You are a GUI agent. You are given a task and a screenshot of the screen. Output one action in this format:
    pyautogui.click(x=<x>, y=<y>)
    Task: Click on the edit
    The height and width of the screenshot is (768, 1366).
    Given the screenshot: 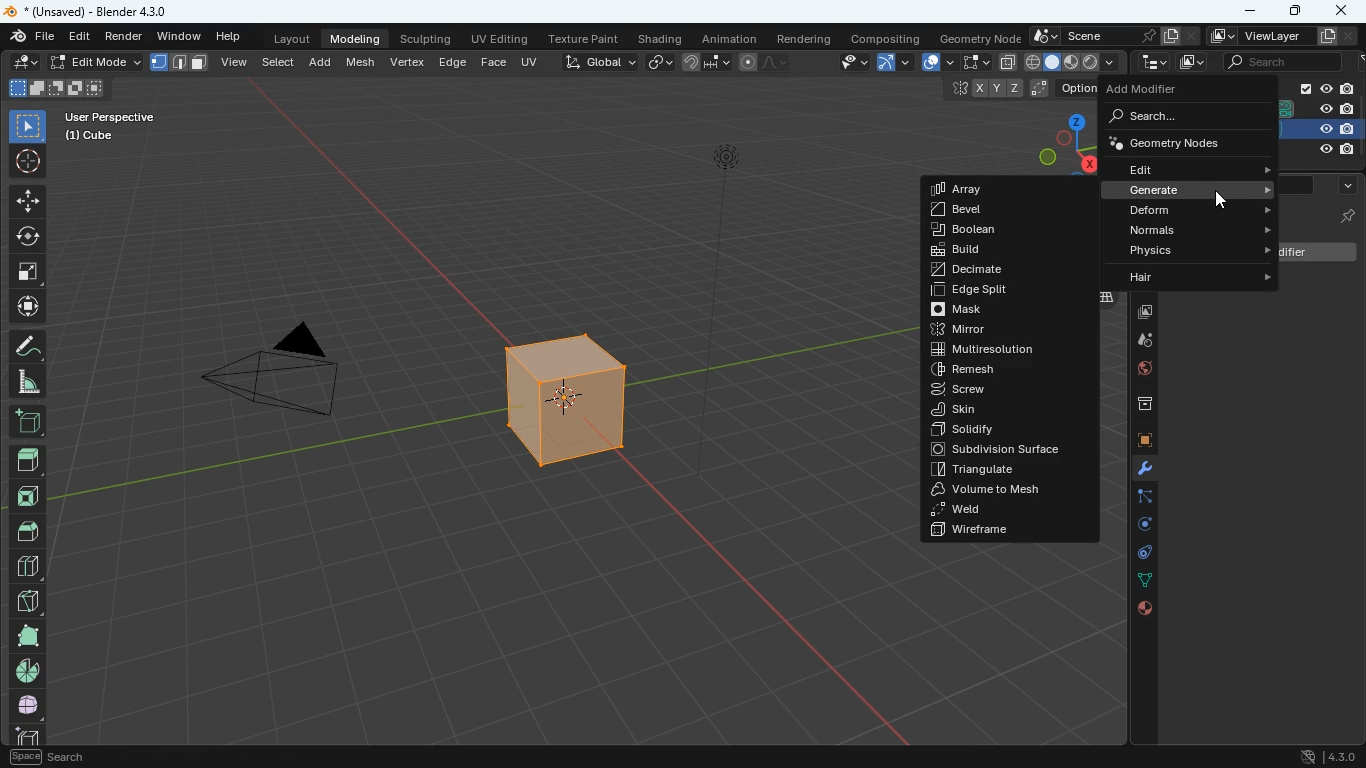 What is the action you would take?
    pyautogui.click(x=73, y=63)
    